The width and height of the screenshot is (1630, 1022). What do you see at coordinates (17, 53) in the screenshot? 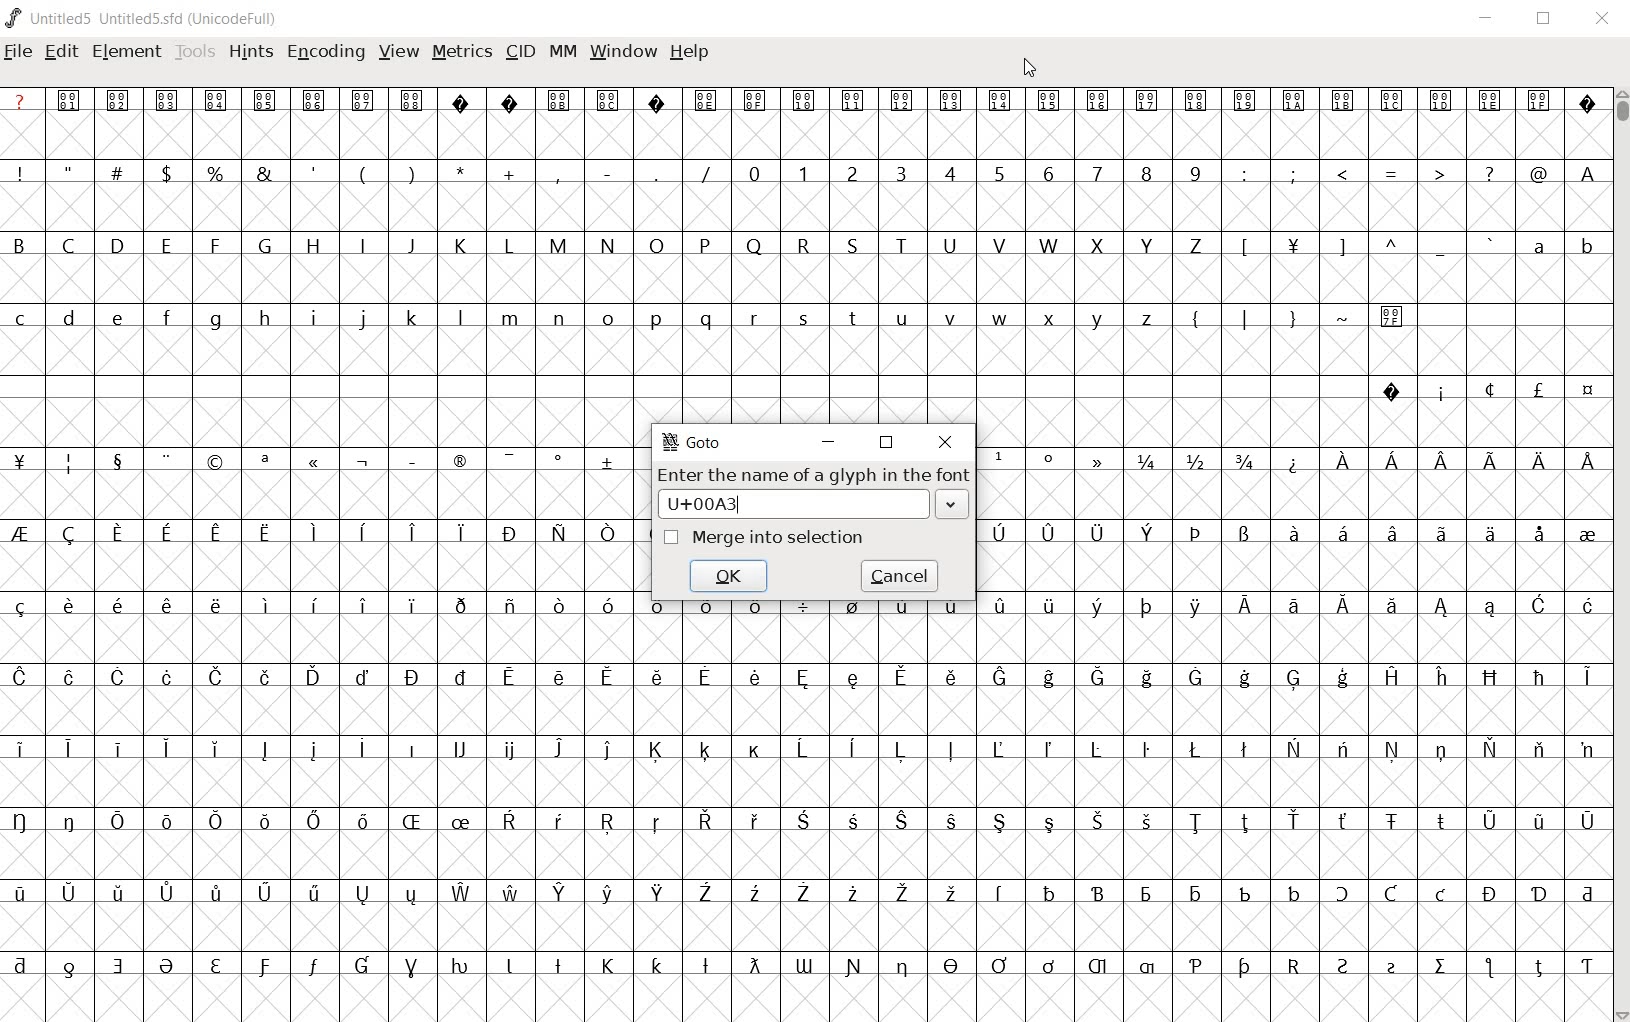
I see `file` at bounding box center [17, 53].